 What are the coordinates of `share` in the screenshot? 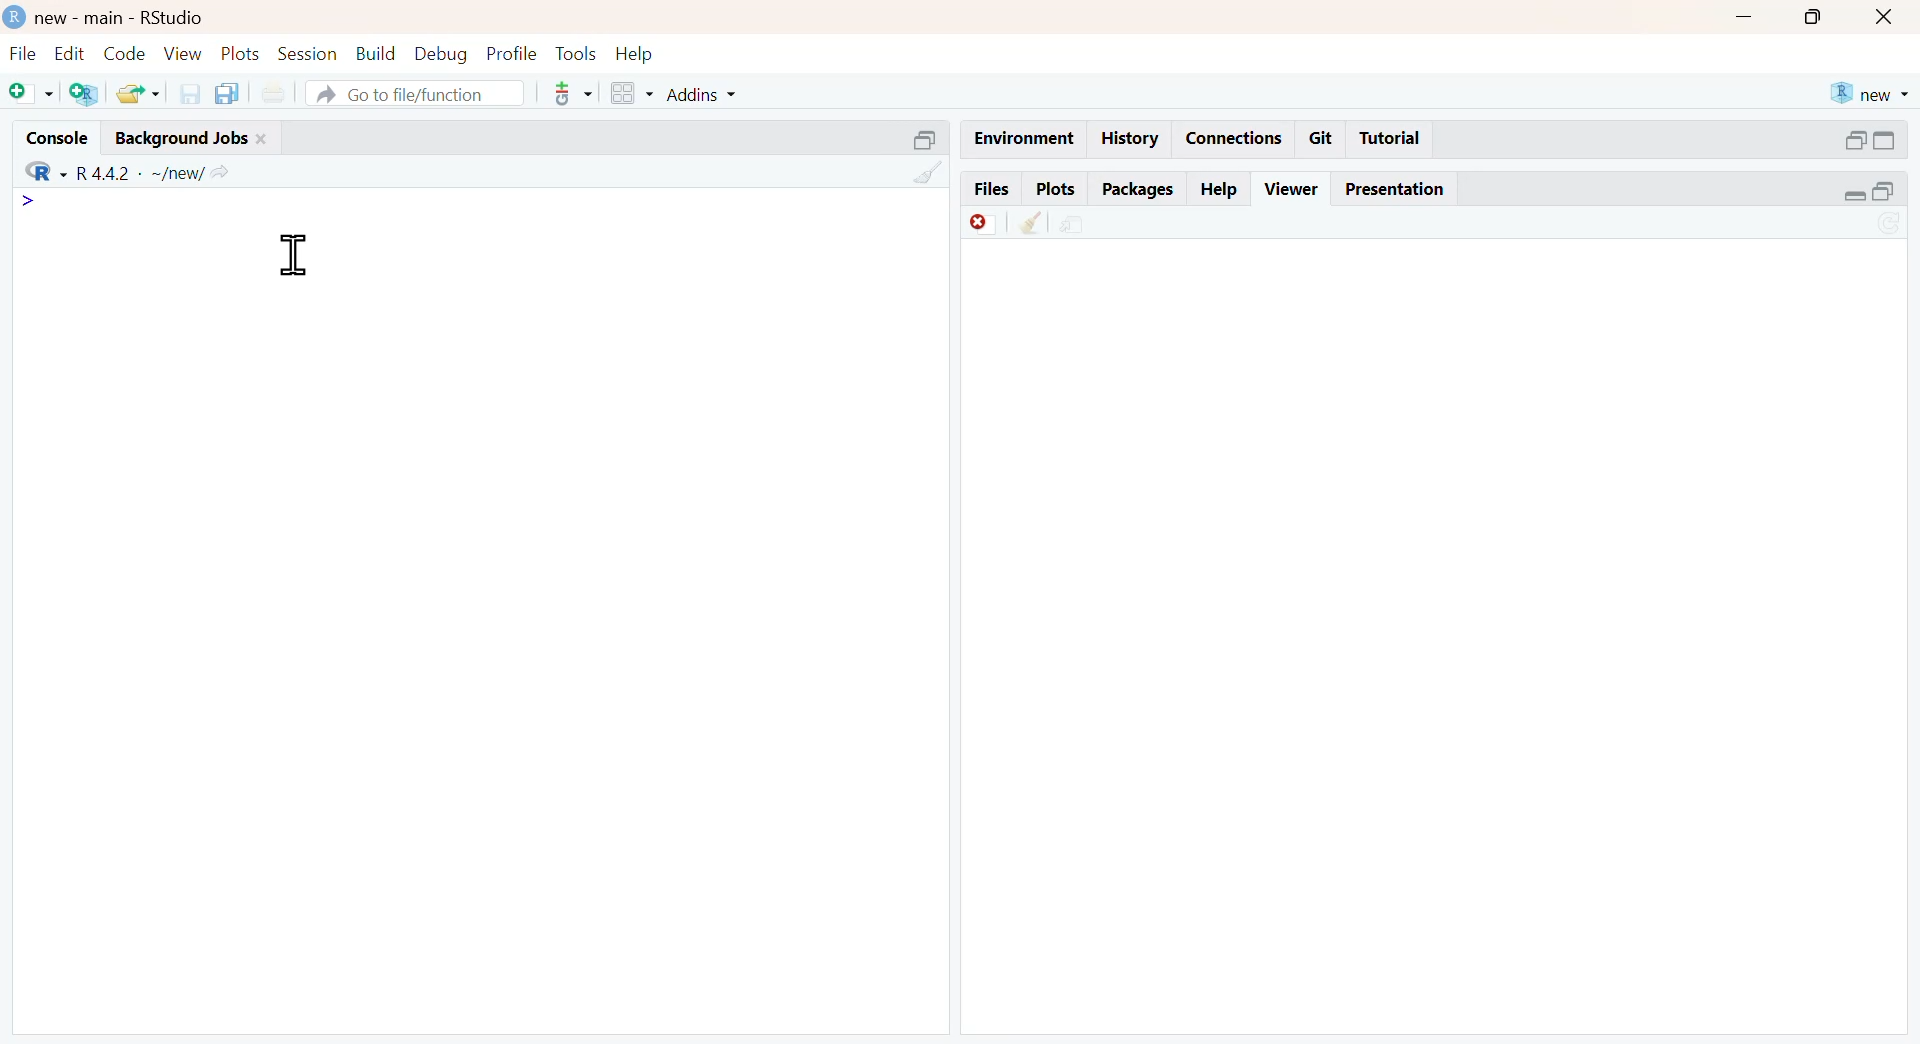 It's located at (1073, 225).